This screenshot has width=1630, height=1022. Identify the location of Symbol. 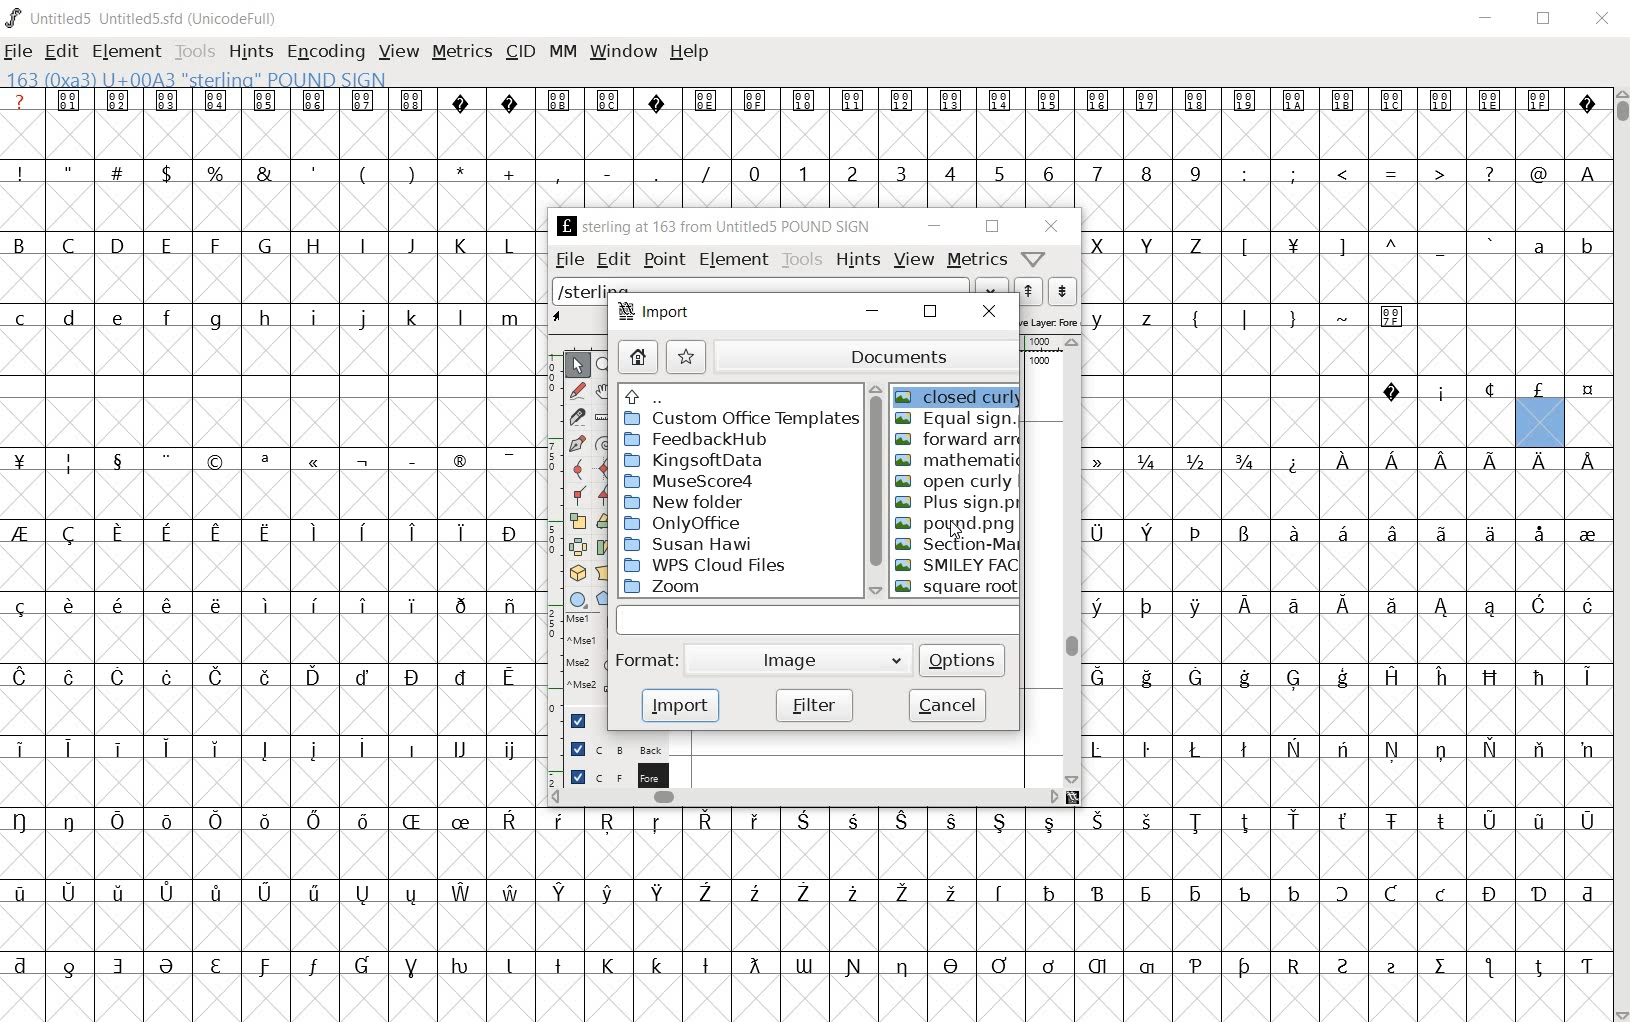
(314, 820).